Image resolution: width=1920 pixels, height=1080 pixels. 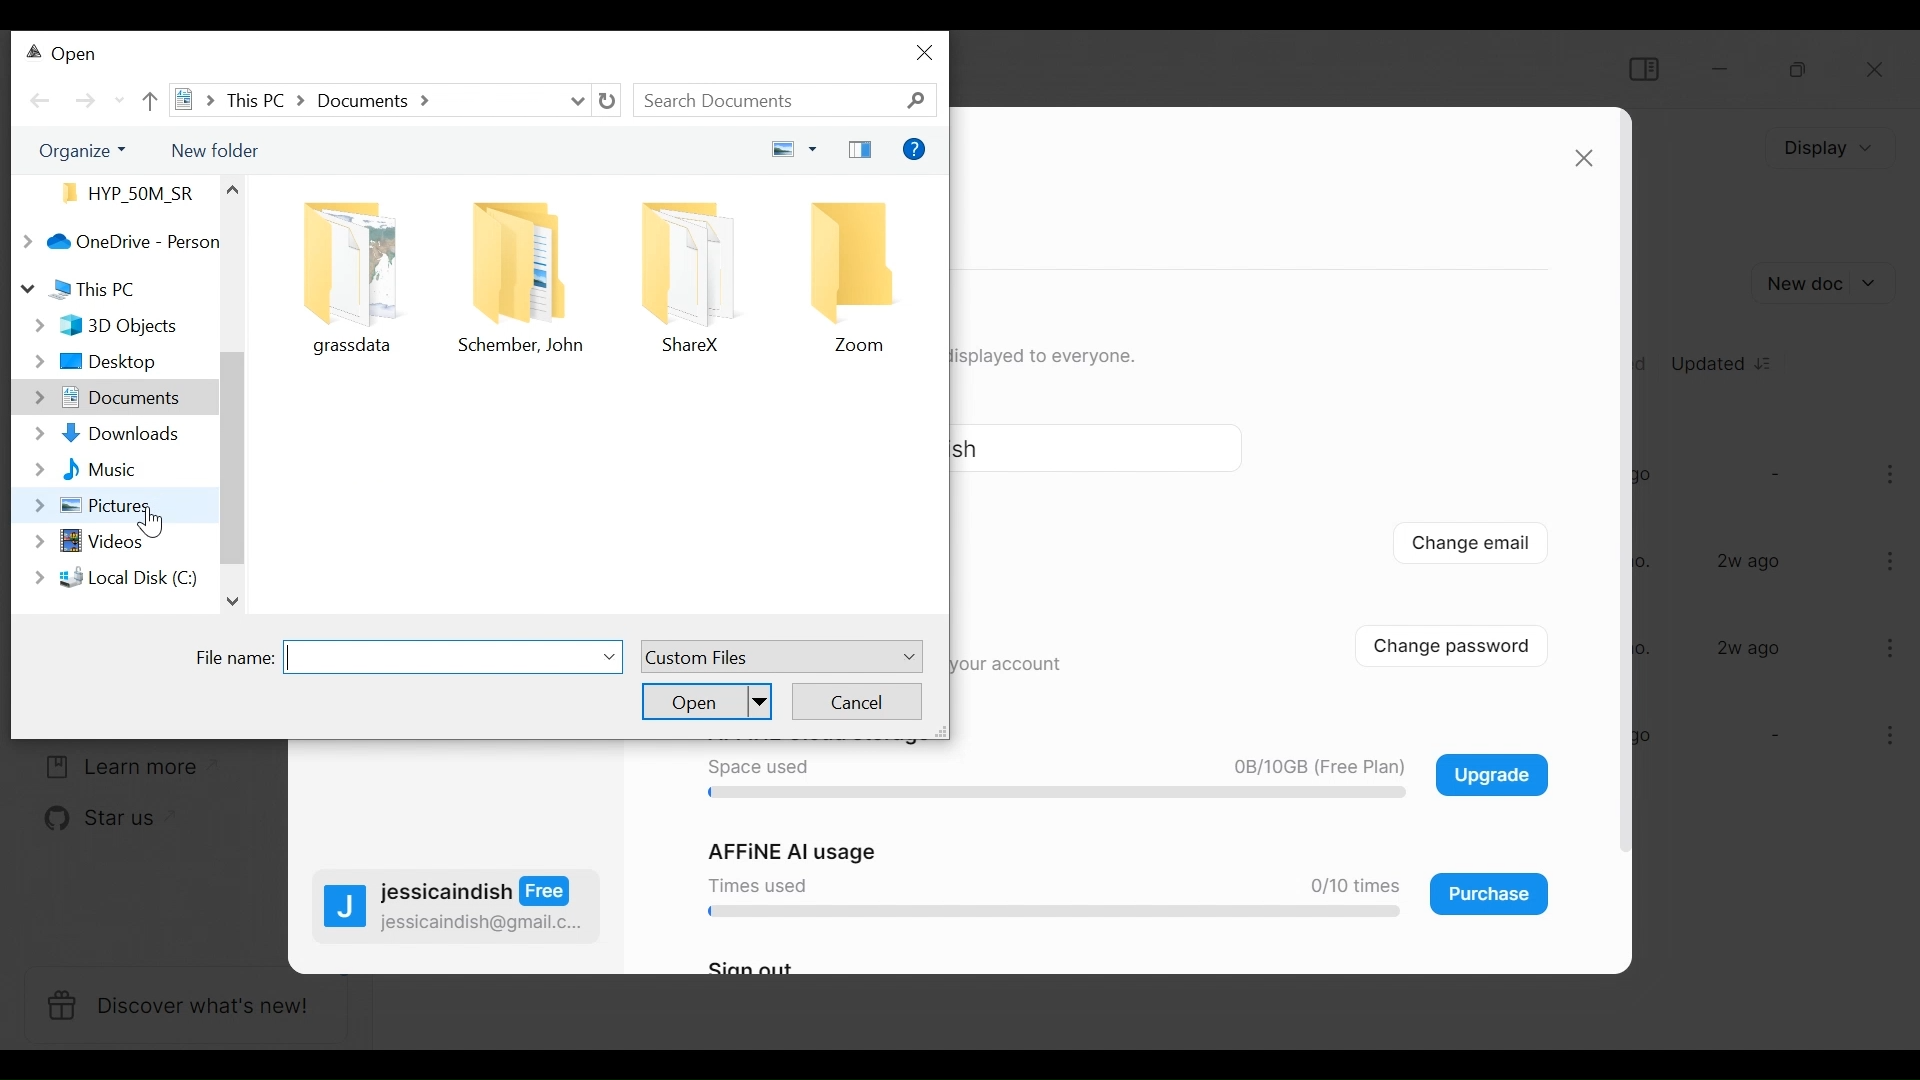 What do you see at coordinates (1724, 361) in the screenshot?
I see `Updated` at bounding box center [1724, 361].